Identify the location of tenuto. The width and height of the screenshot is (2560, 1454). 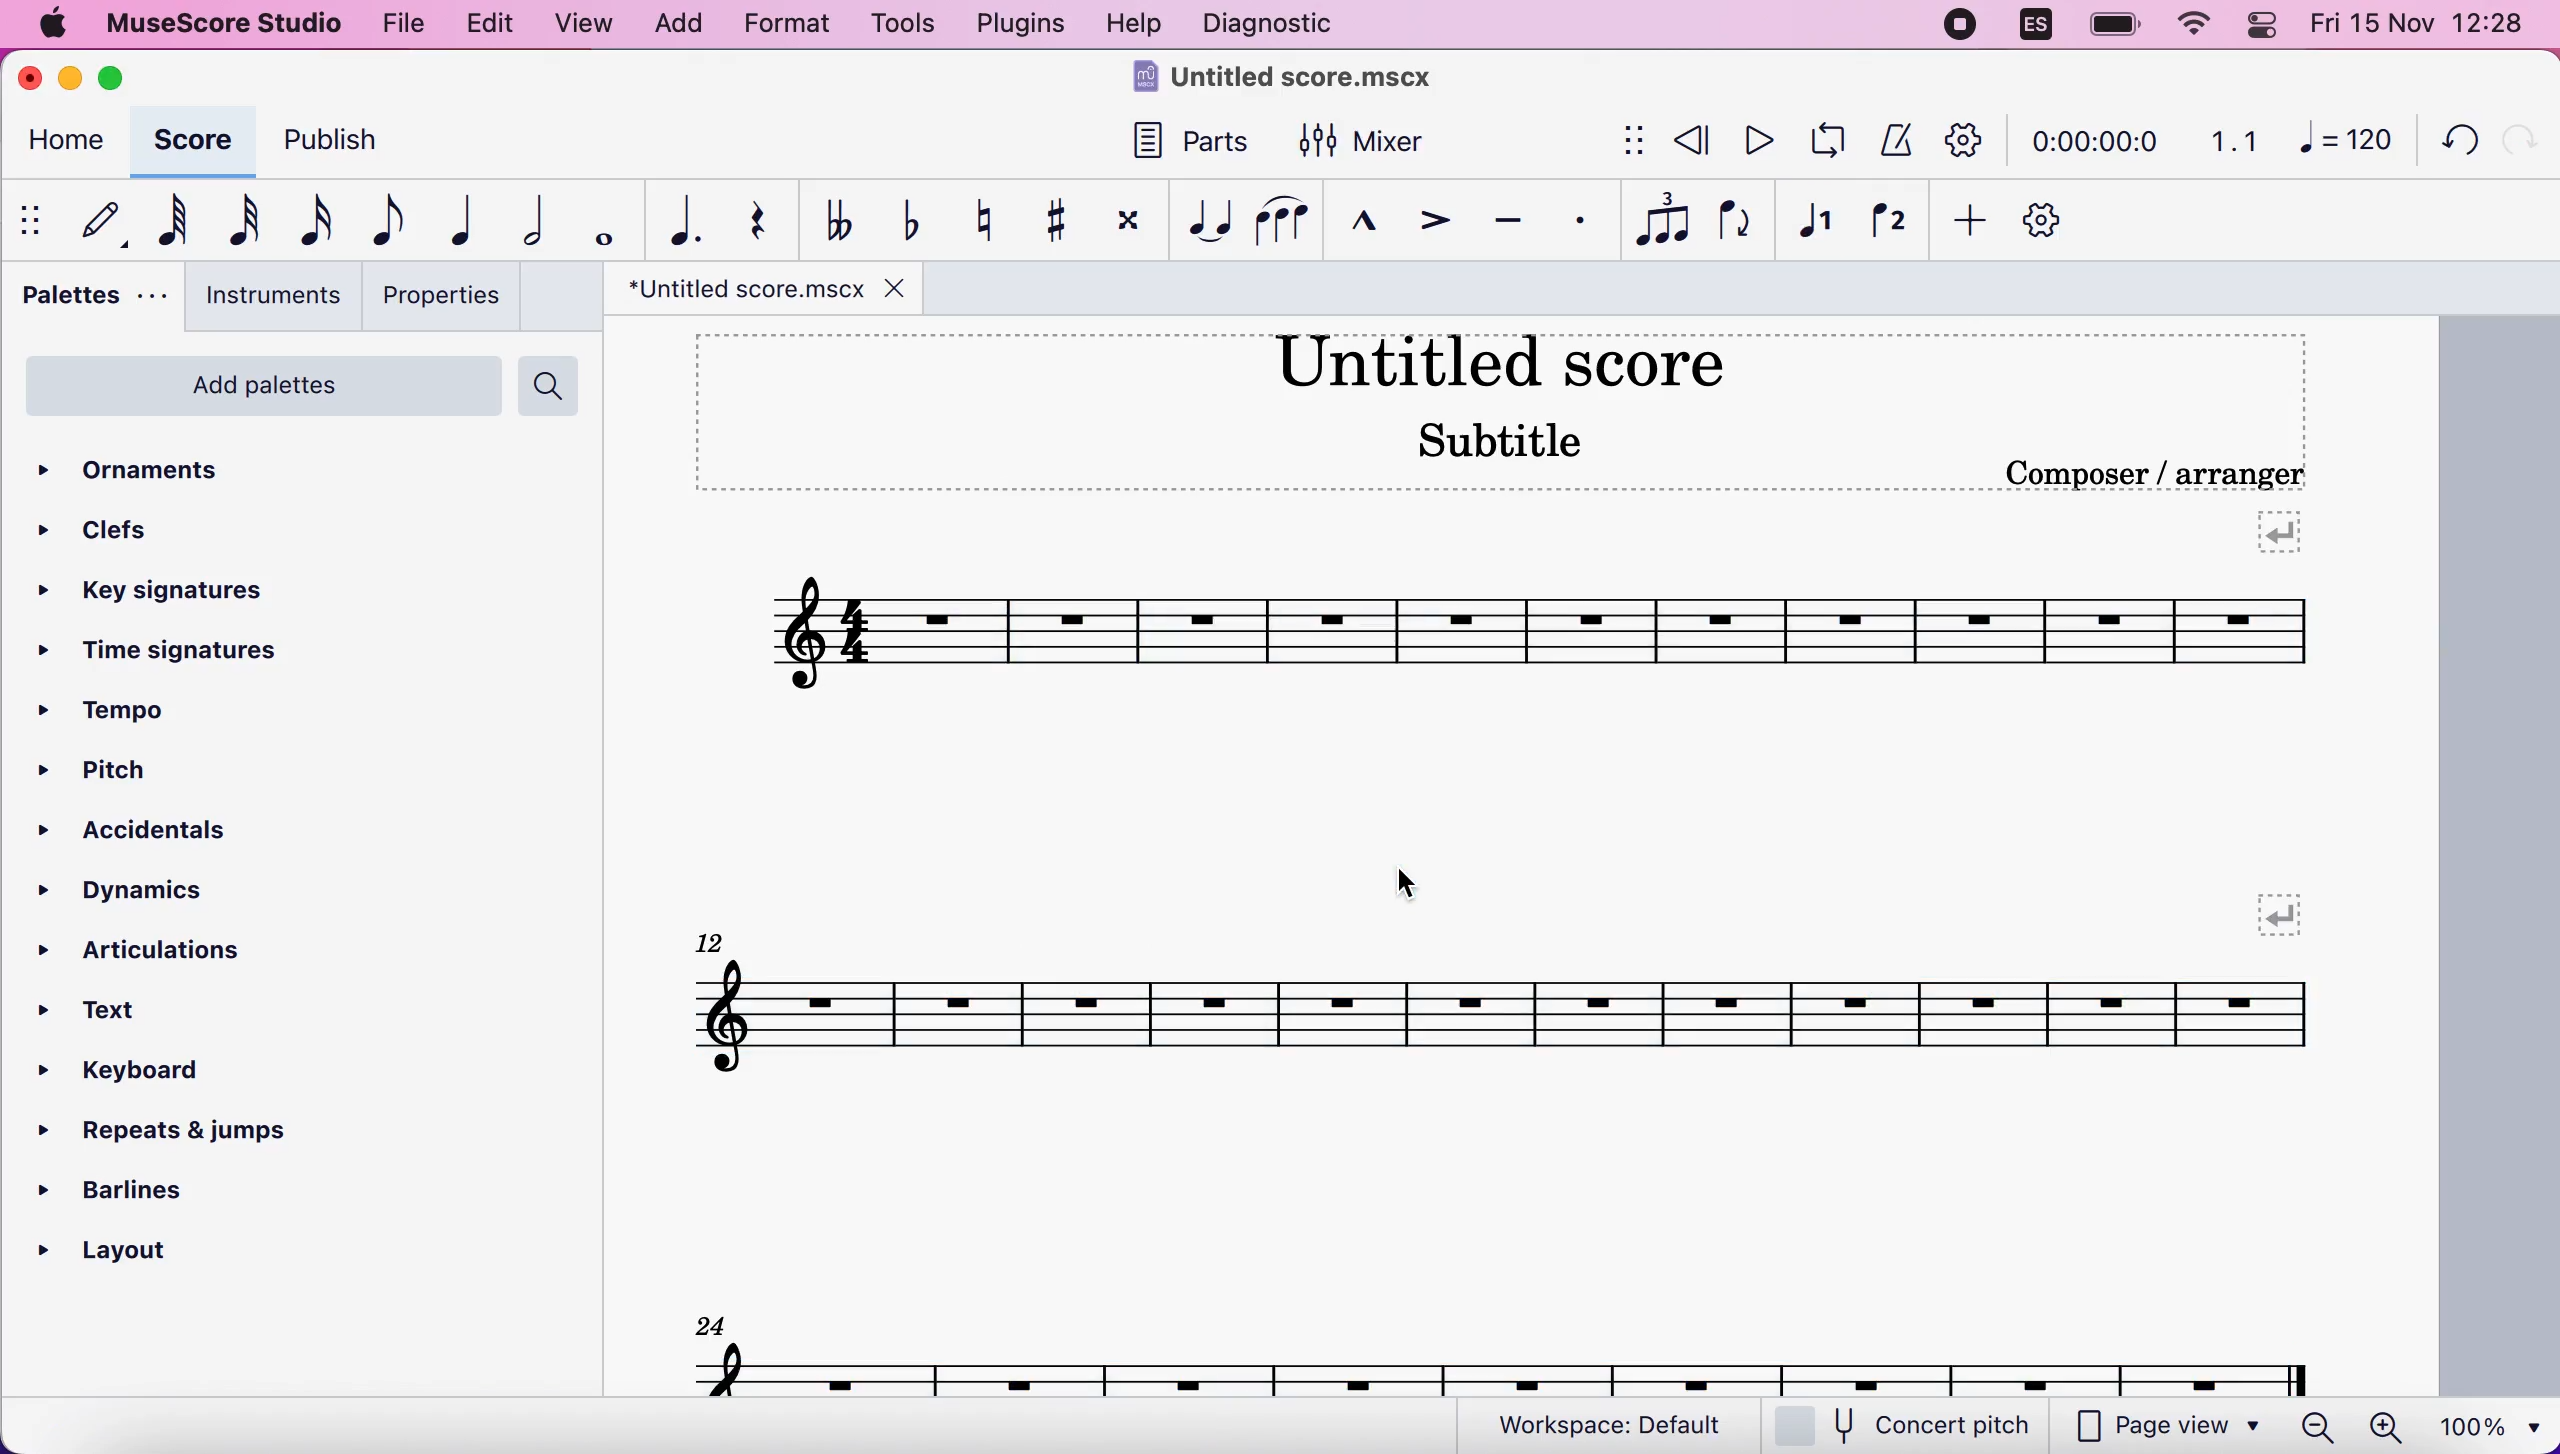
(1507, 222).